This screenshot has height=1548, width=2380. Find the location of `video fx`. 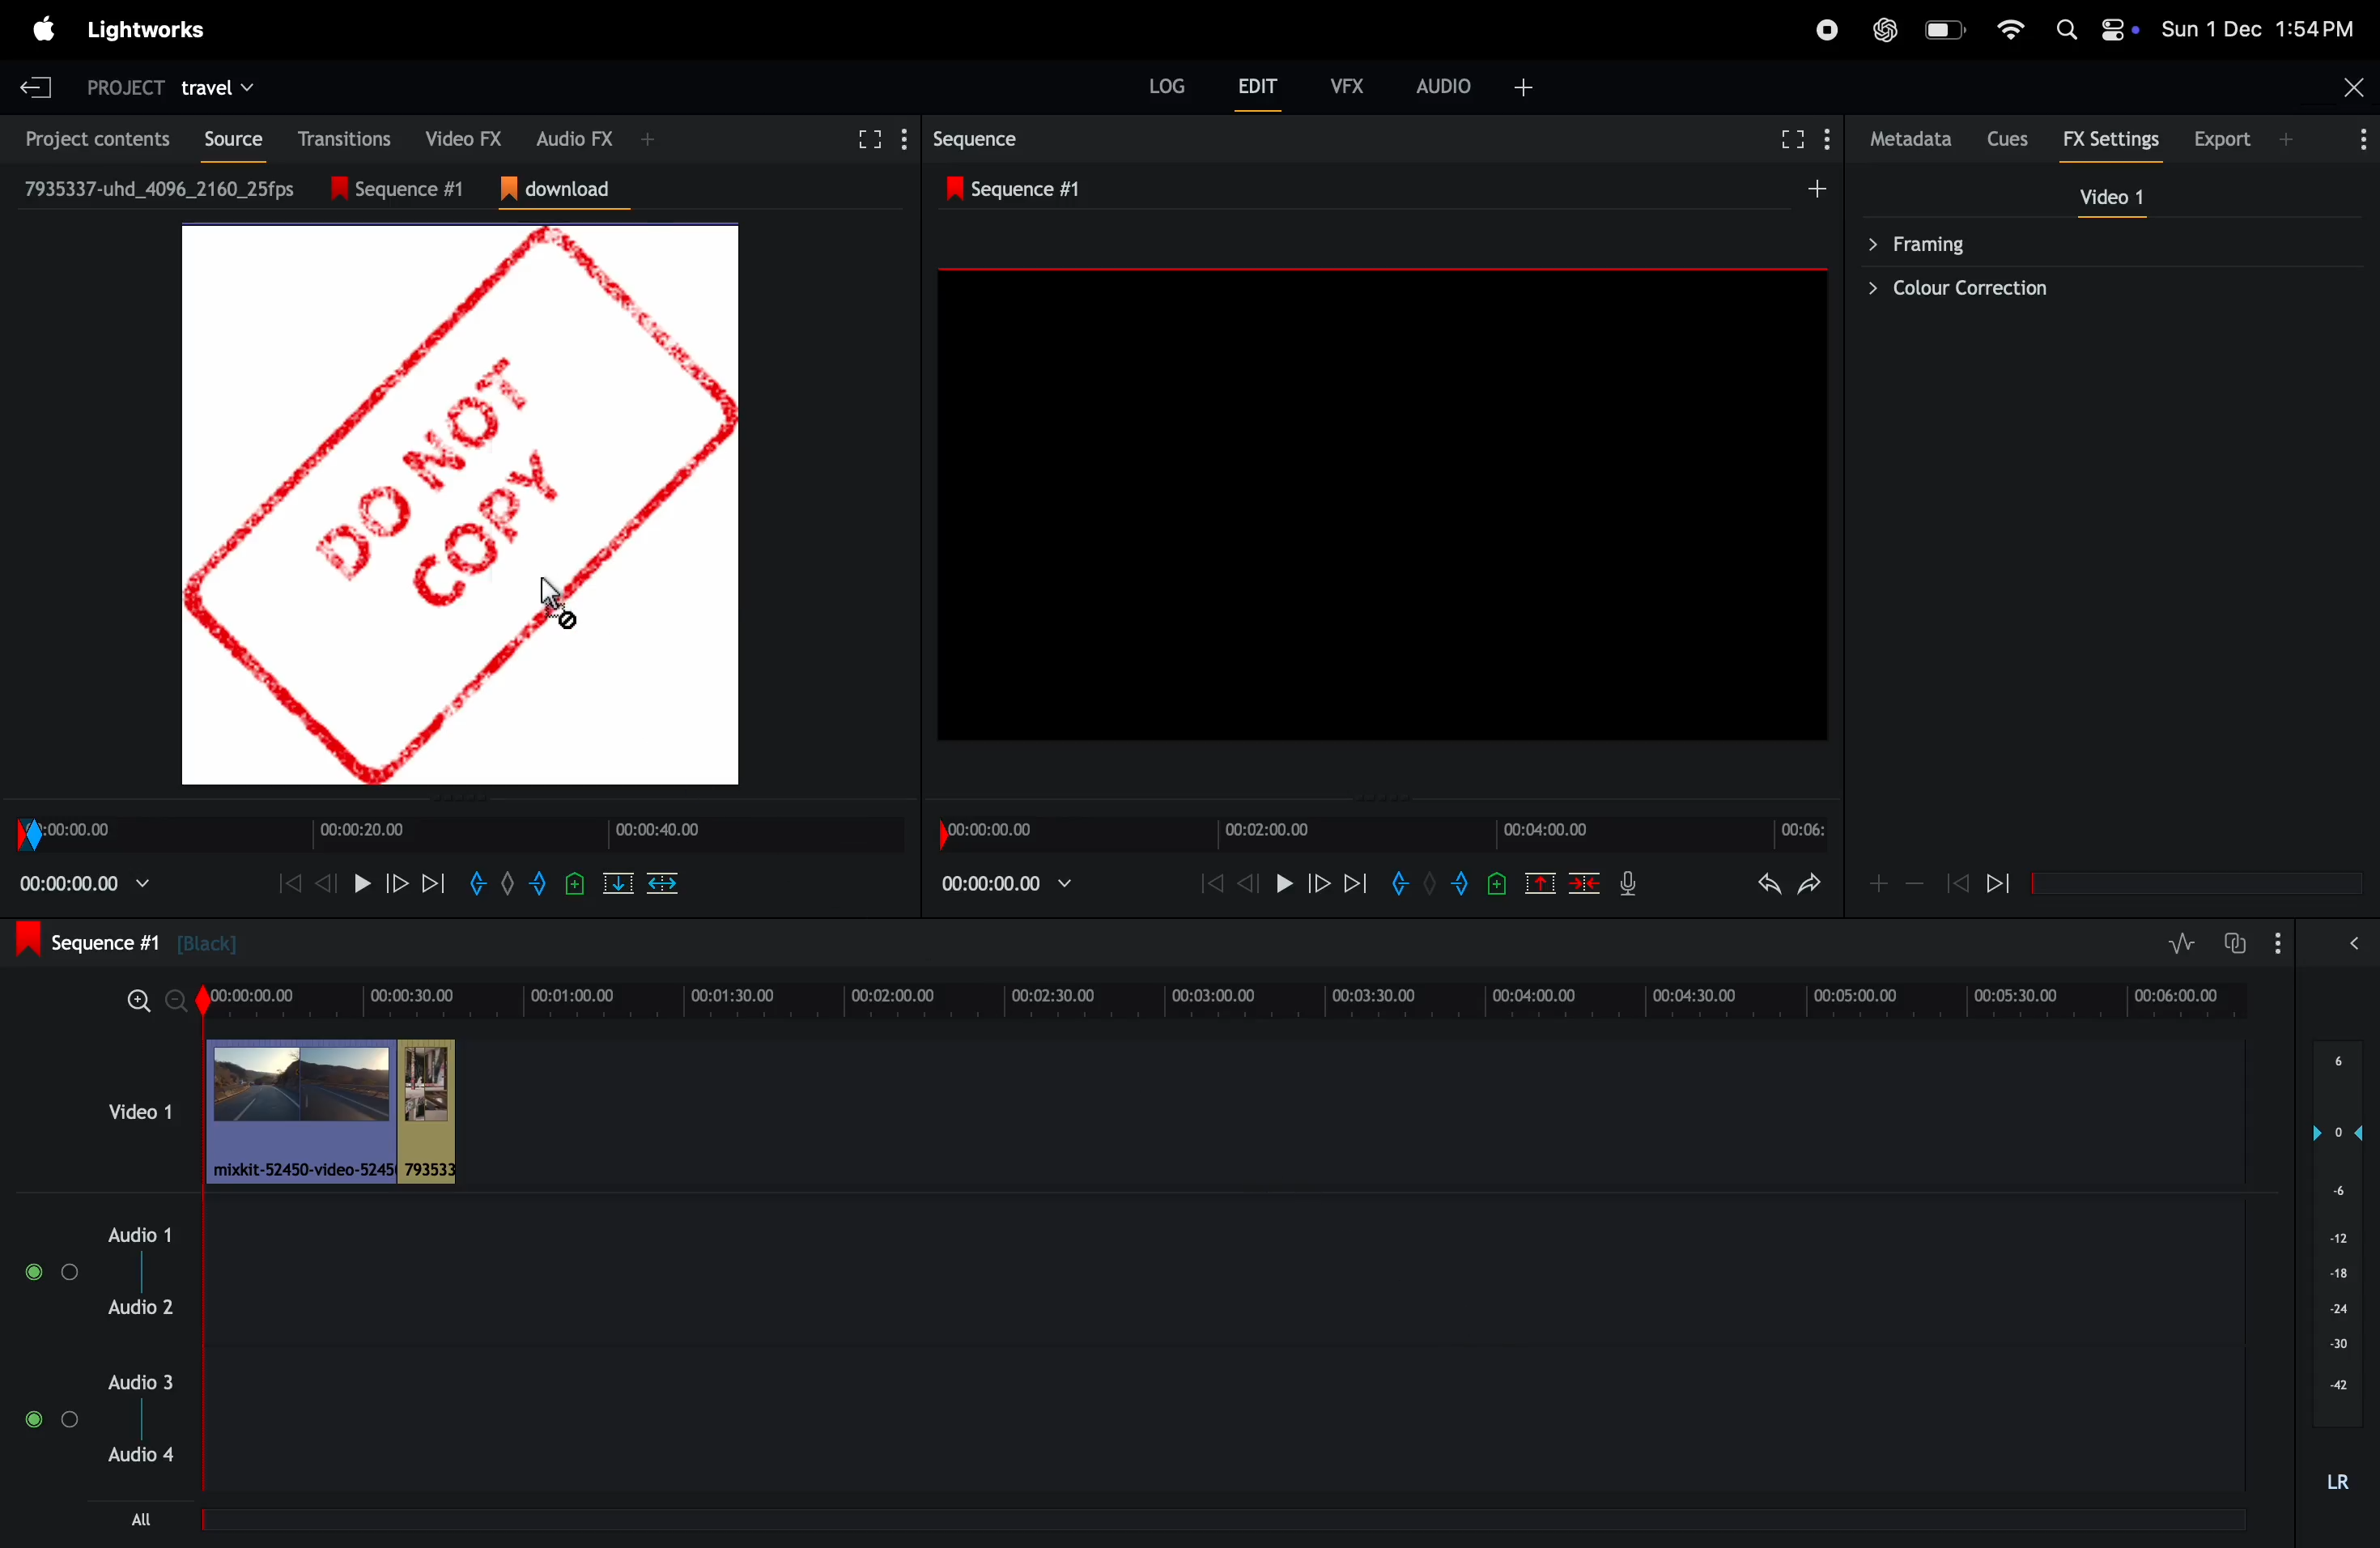

video fx is located at coordinates (456, 136).